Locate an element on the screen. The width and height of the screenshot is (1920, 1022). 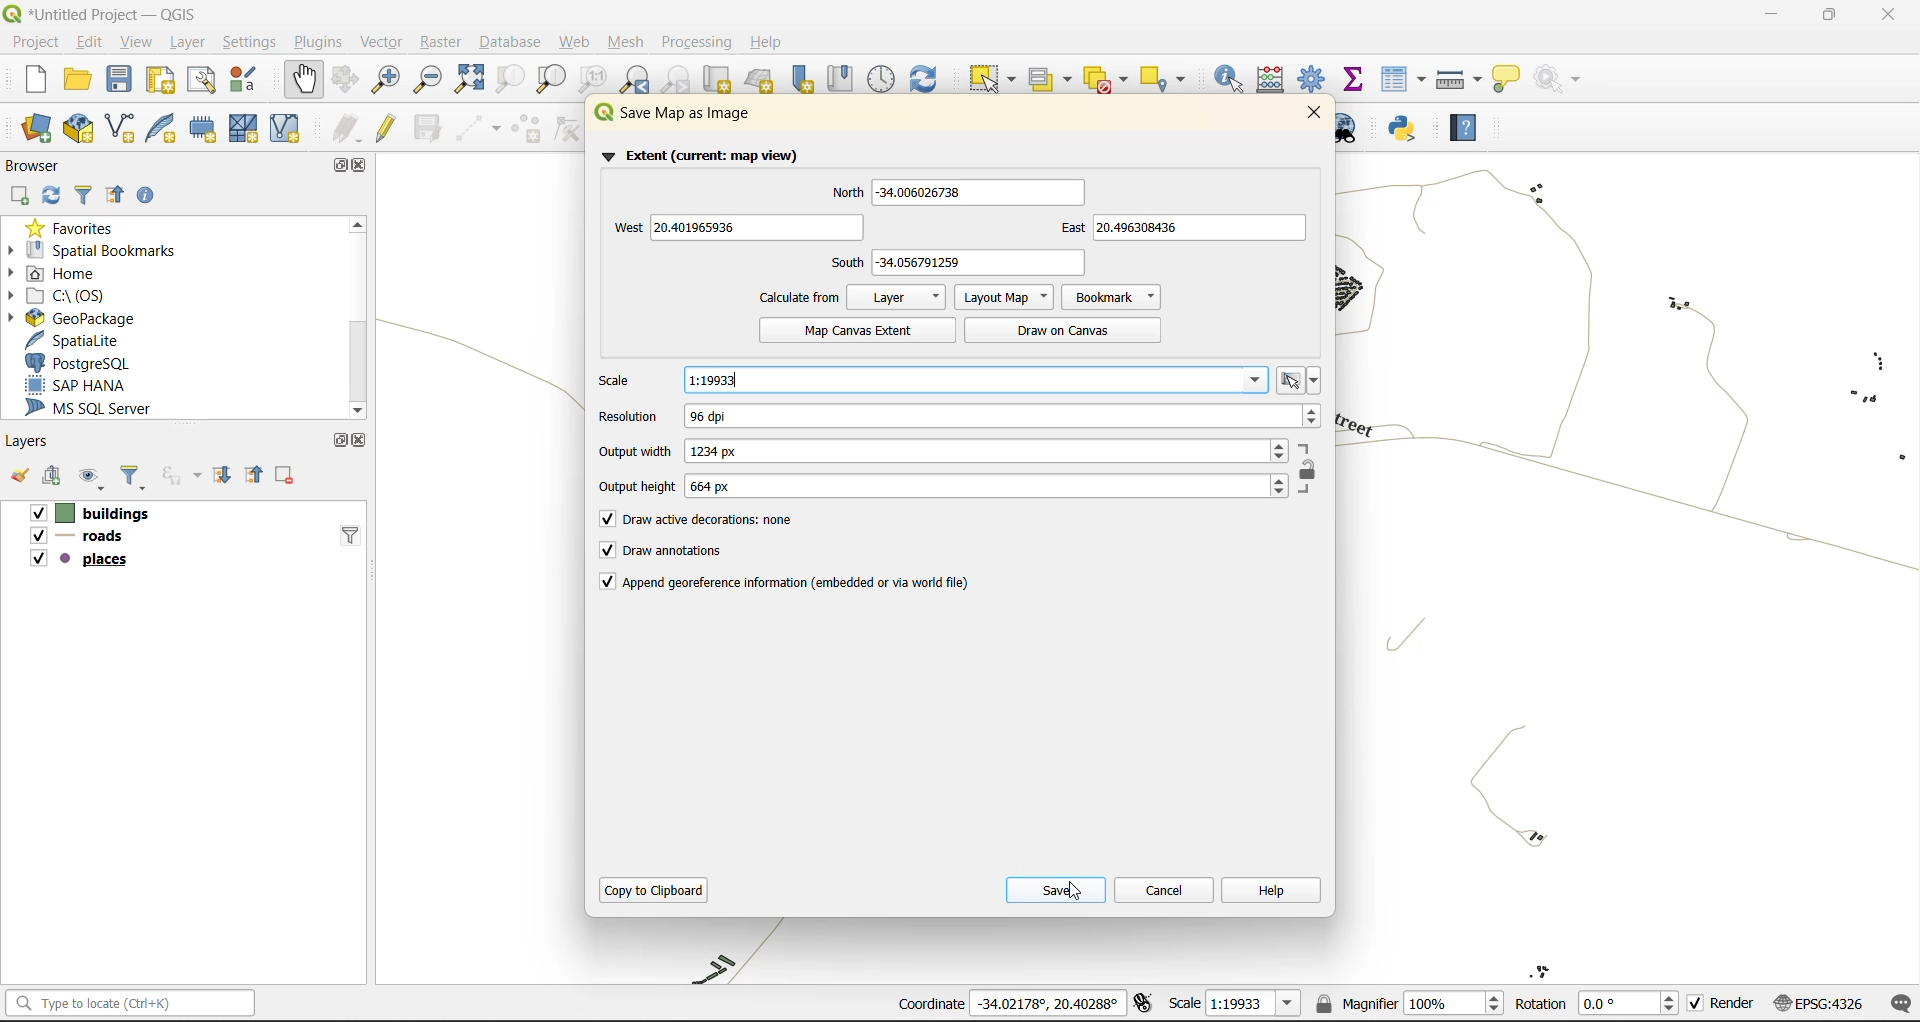
rotation is located at coordinates (1597, 1002).